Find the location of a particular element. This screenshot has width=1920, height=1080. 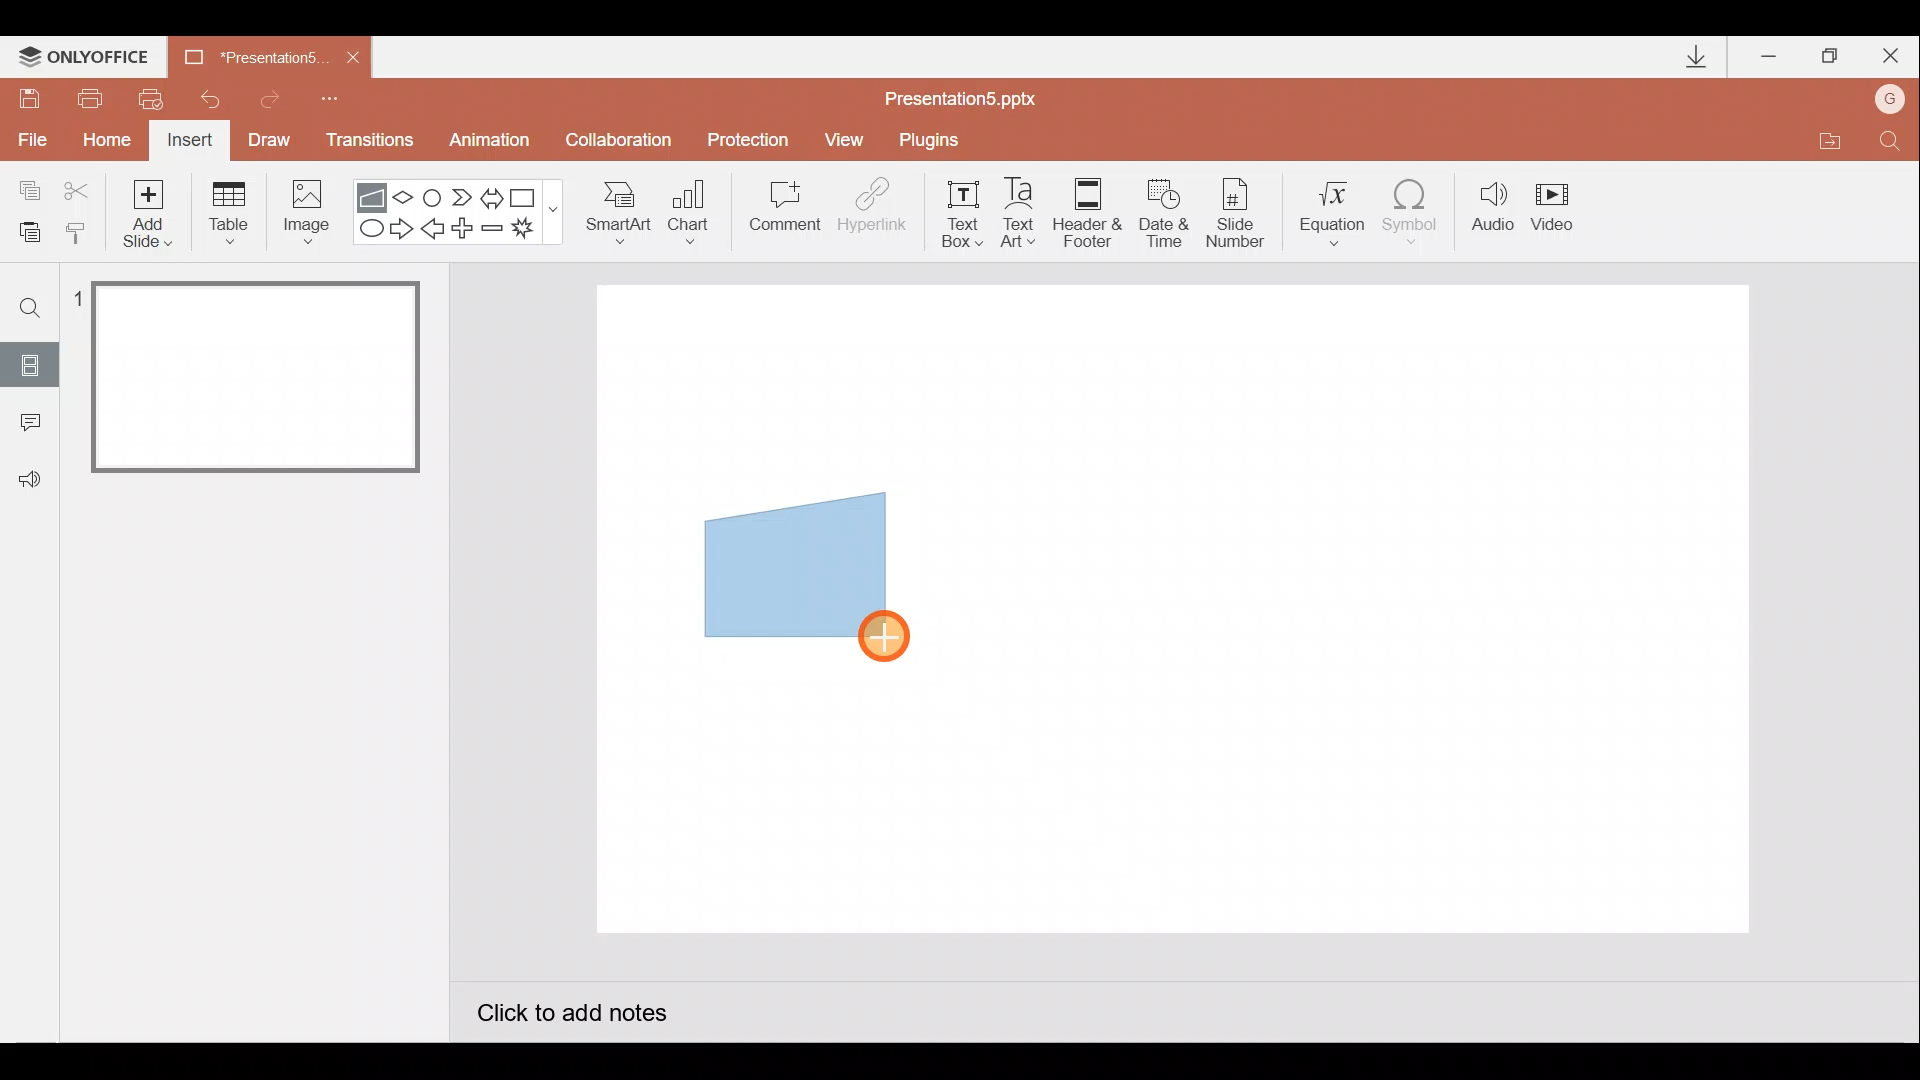

Flowchart-connector is located at coordinates (434, 196).